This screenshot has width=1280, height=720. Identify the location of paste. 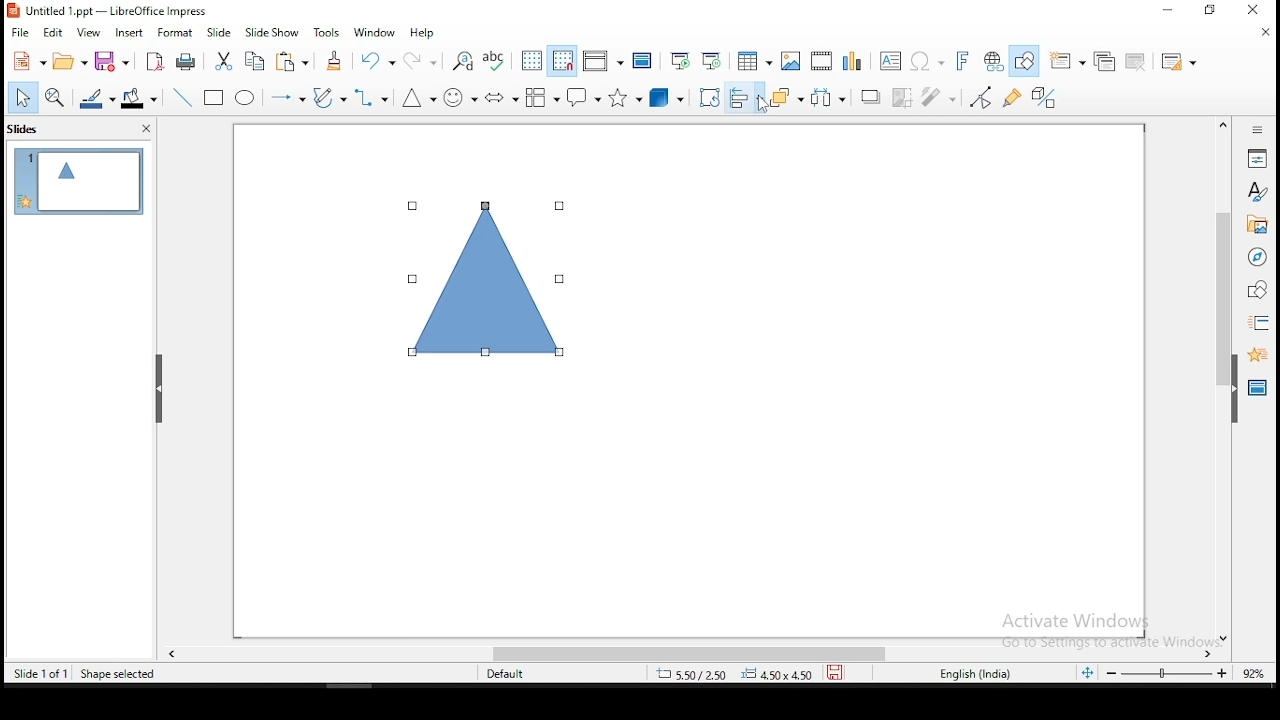
(294, 62).